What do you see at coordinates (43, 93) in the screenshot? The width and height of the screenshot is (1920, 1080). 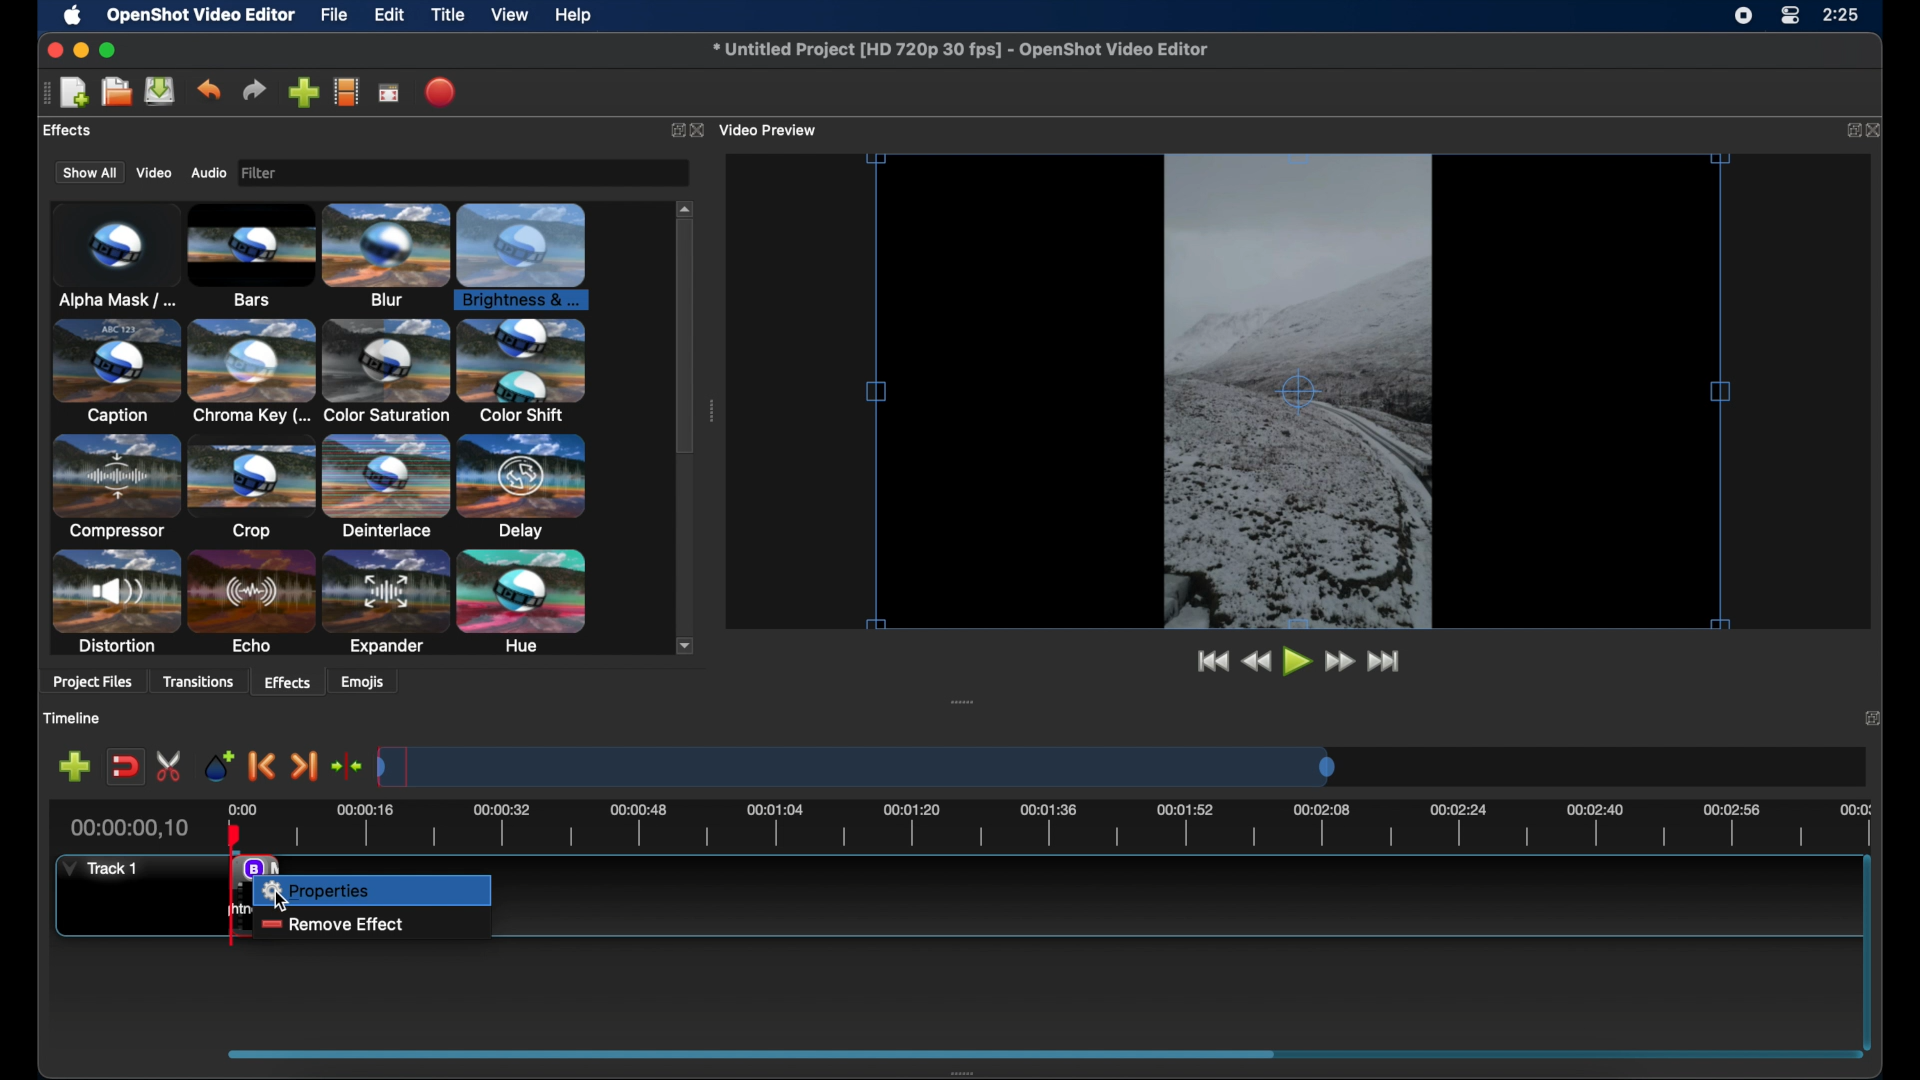 I see `drag handle` at bounding box center [43, 93].